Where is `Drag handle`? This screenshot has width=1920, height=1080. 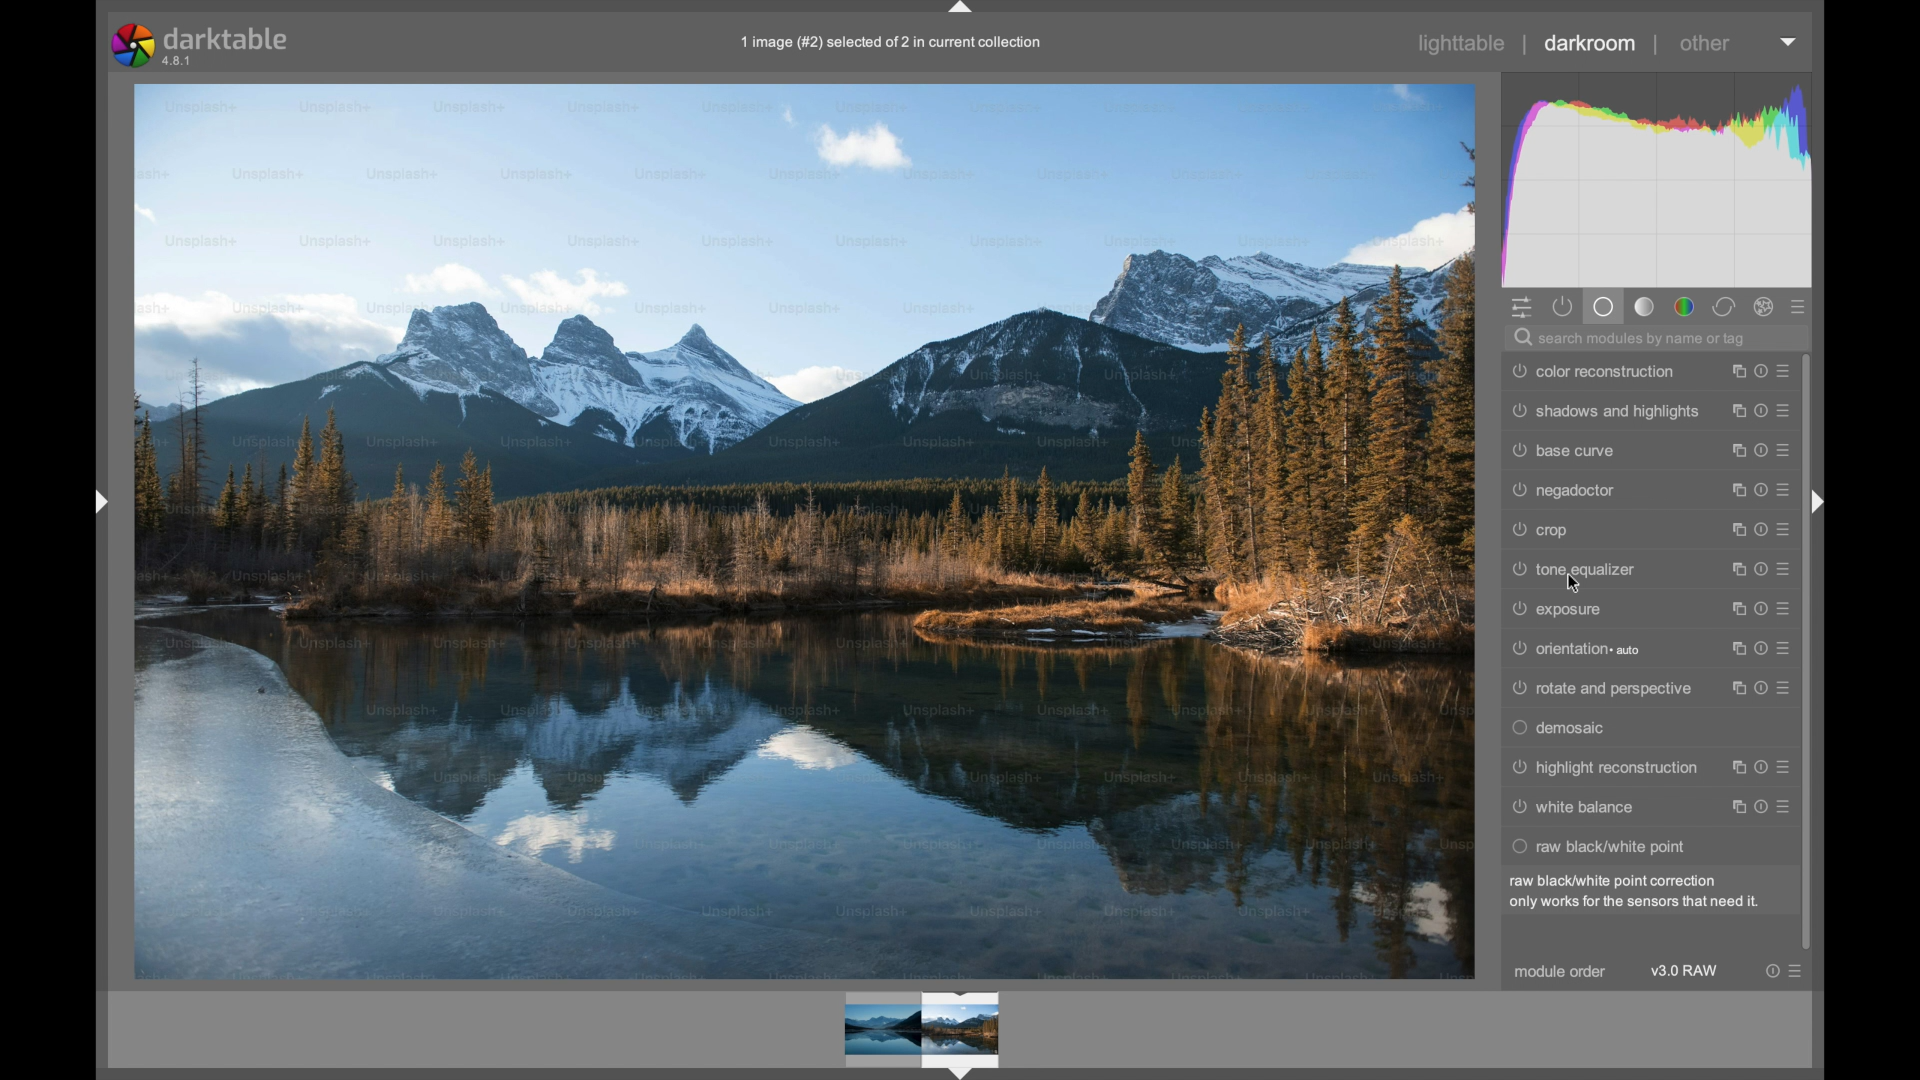
Drag handle is located at coordinates (101, 501).